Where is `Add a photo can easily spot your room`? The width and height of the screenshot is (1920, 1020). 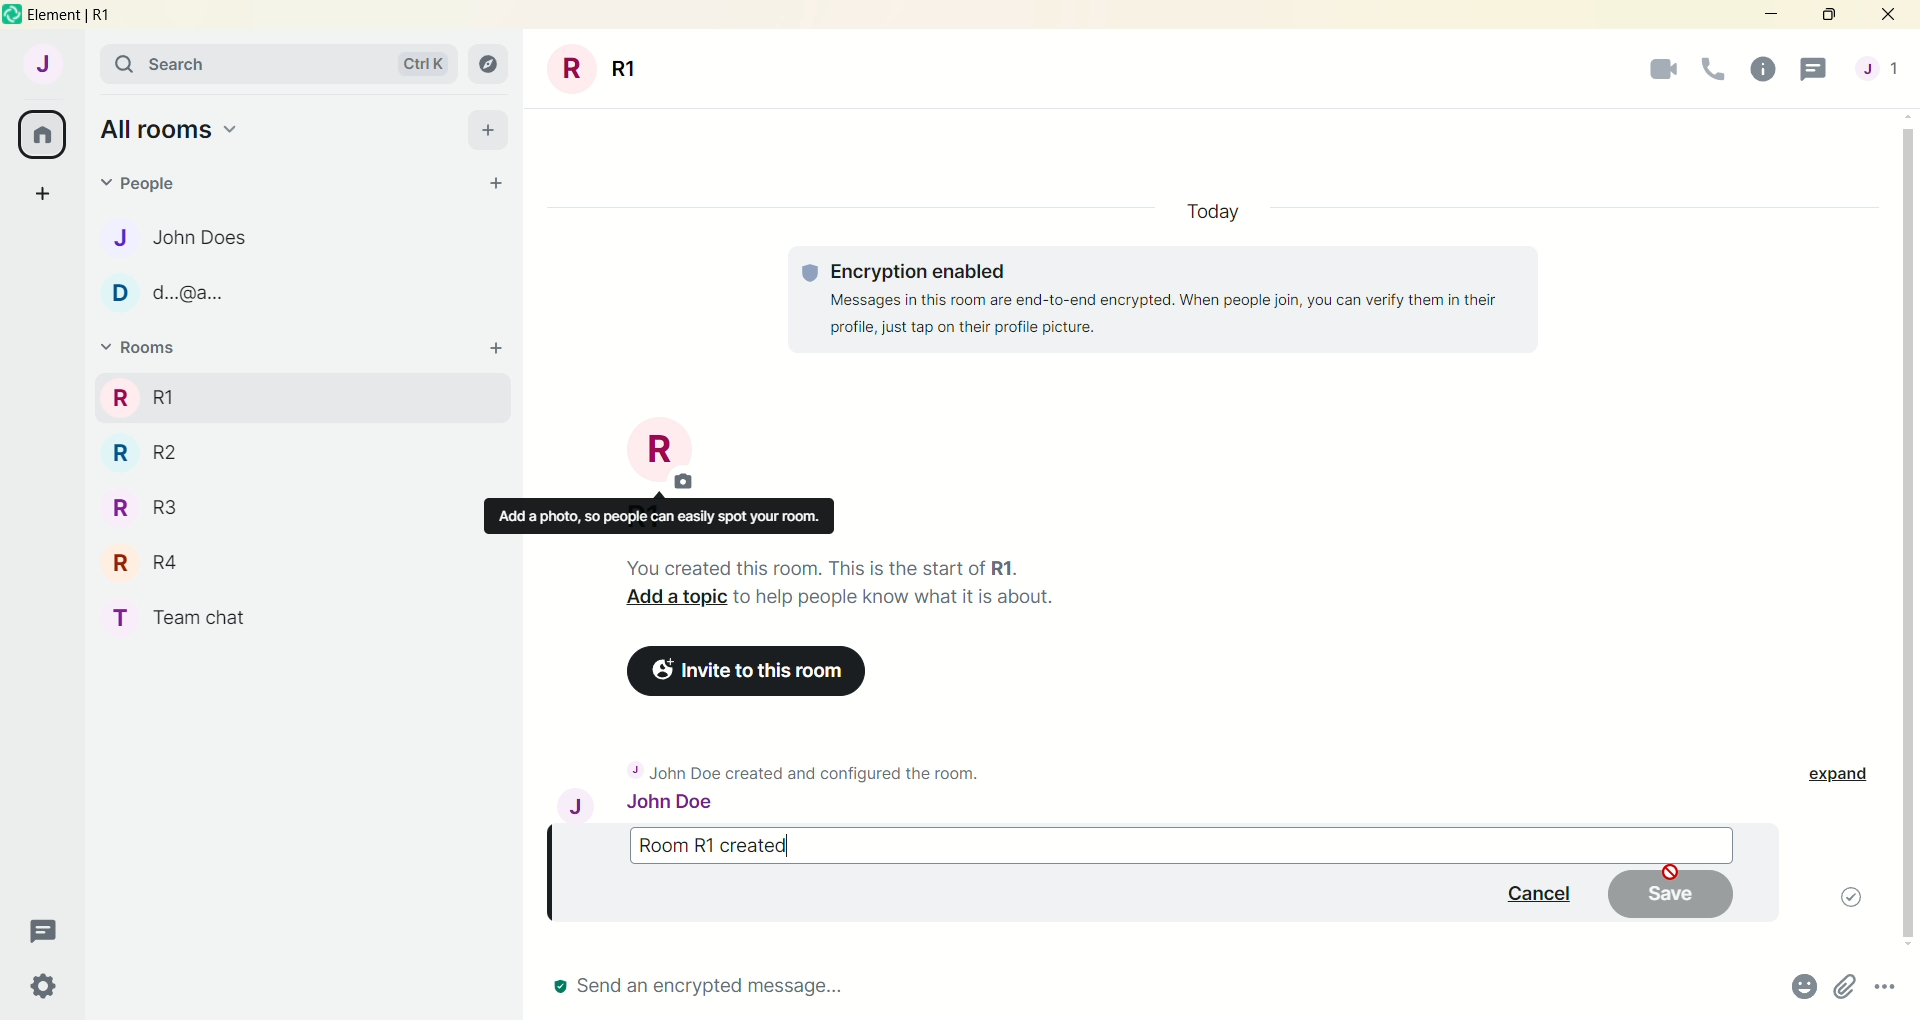
Add a photo can easily spot your room is located at coordinates (658, 517).